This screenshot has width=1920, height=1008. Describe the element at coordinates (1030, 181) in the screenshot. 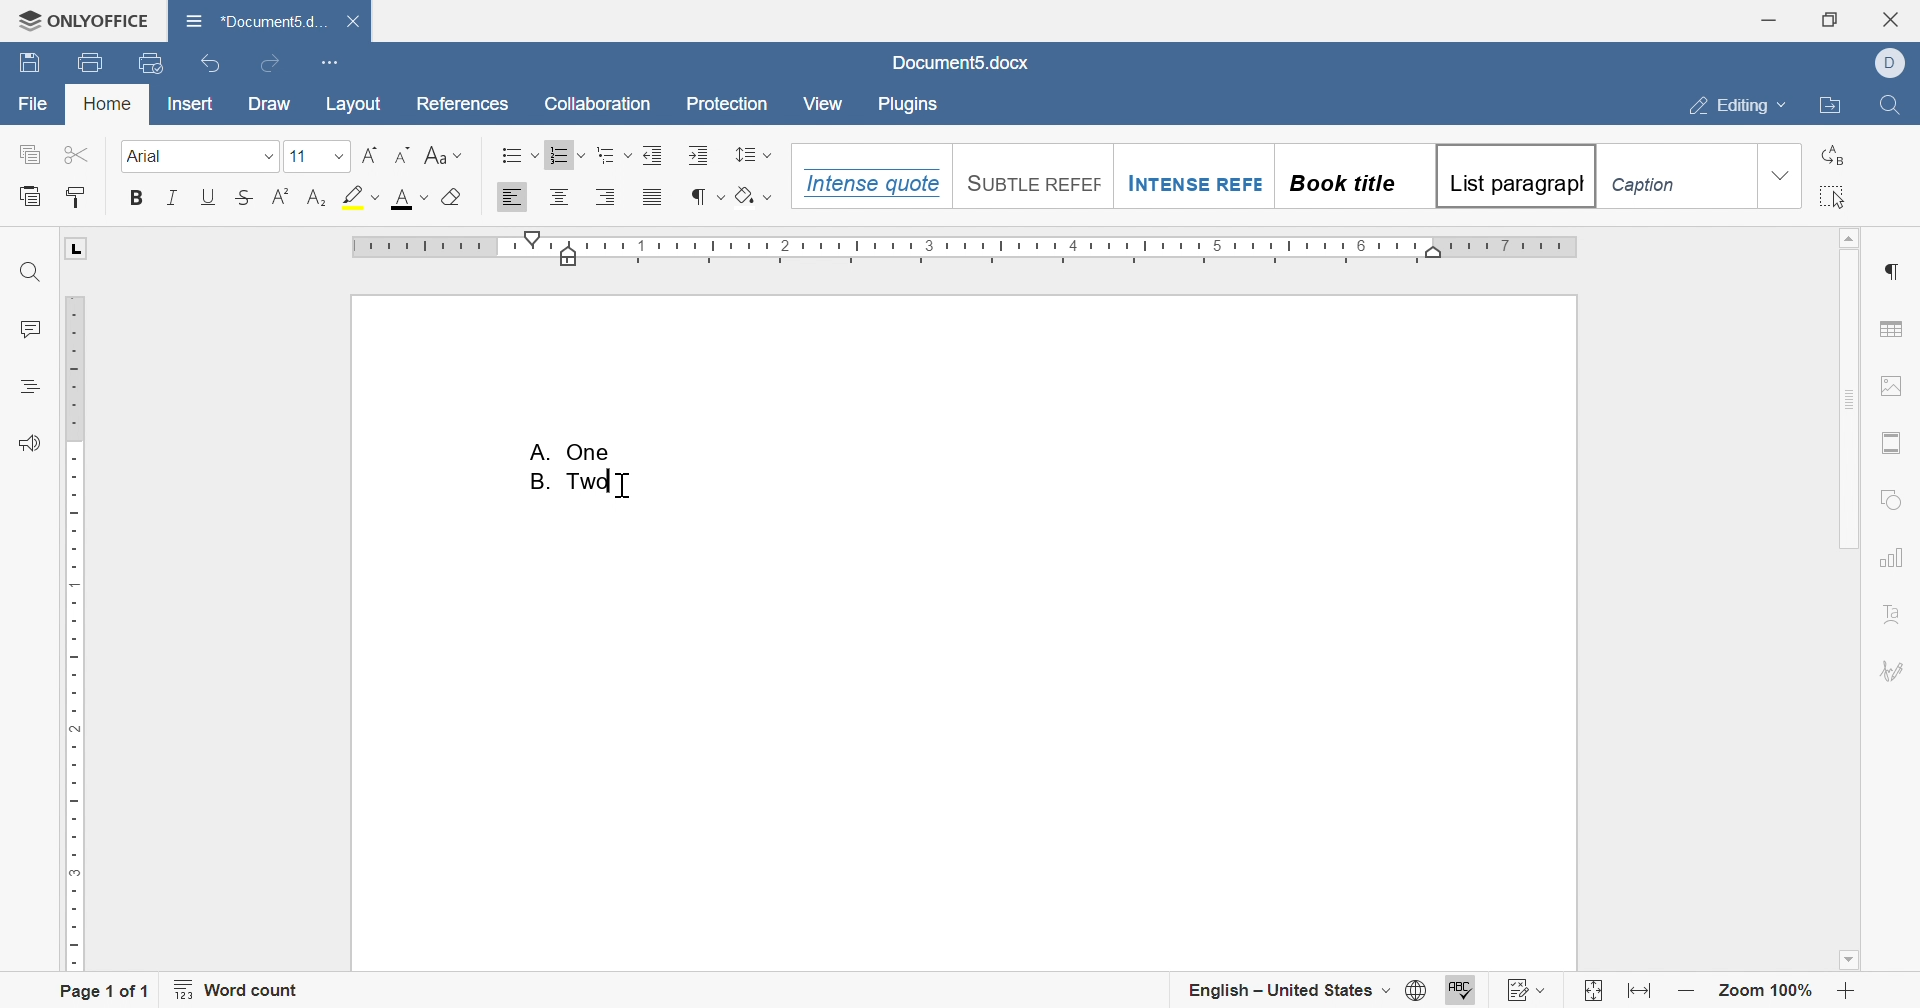

I see `Suntile reefef` at that location.